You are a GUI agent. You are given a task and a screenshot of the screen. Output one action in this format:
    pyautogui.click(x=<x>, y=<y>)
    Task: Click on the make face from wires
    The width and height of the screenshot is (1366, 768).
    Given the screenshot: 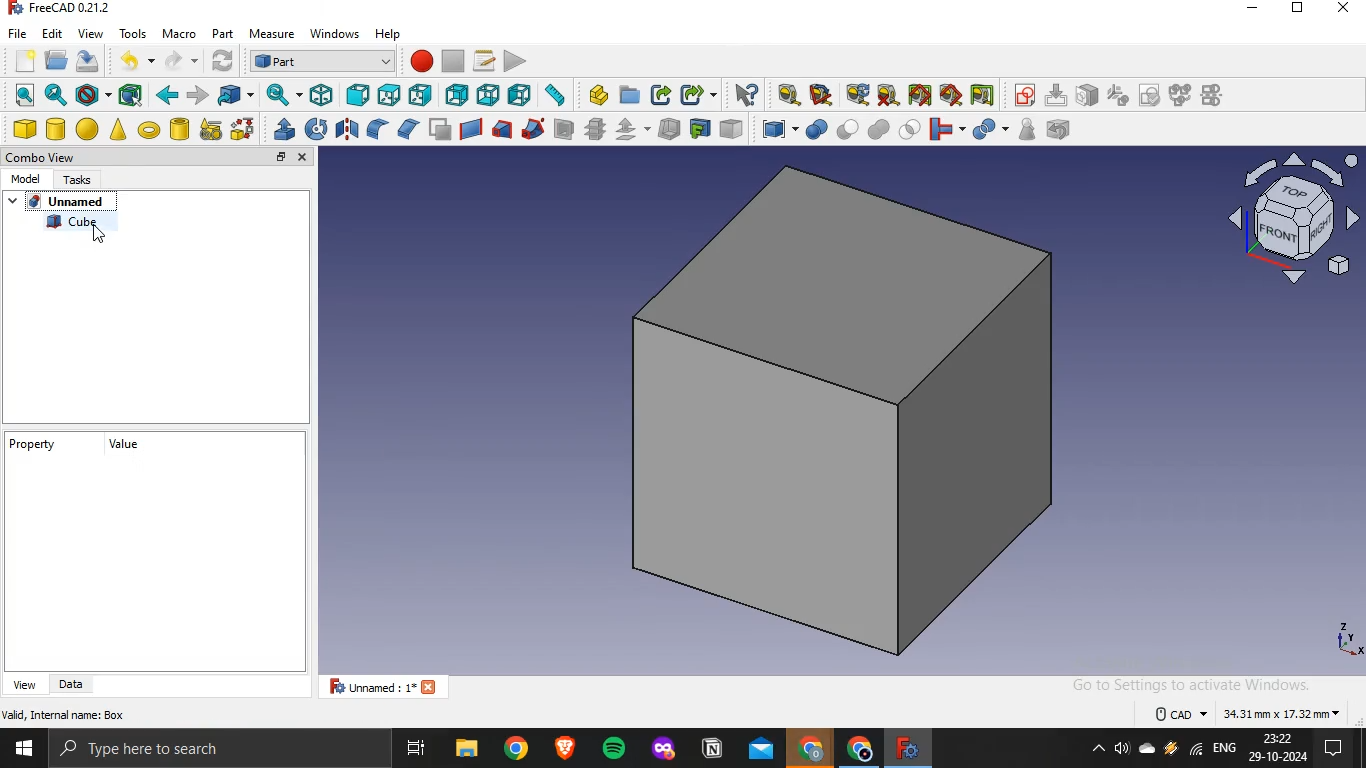 What is the action you would take?
    pyautogui.click(x=439, y=129)
    